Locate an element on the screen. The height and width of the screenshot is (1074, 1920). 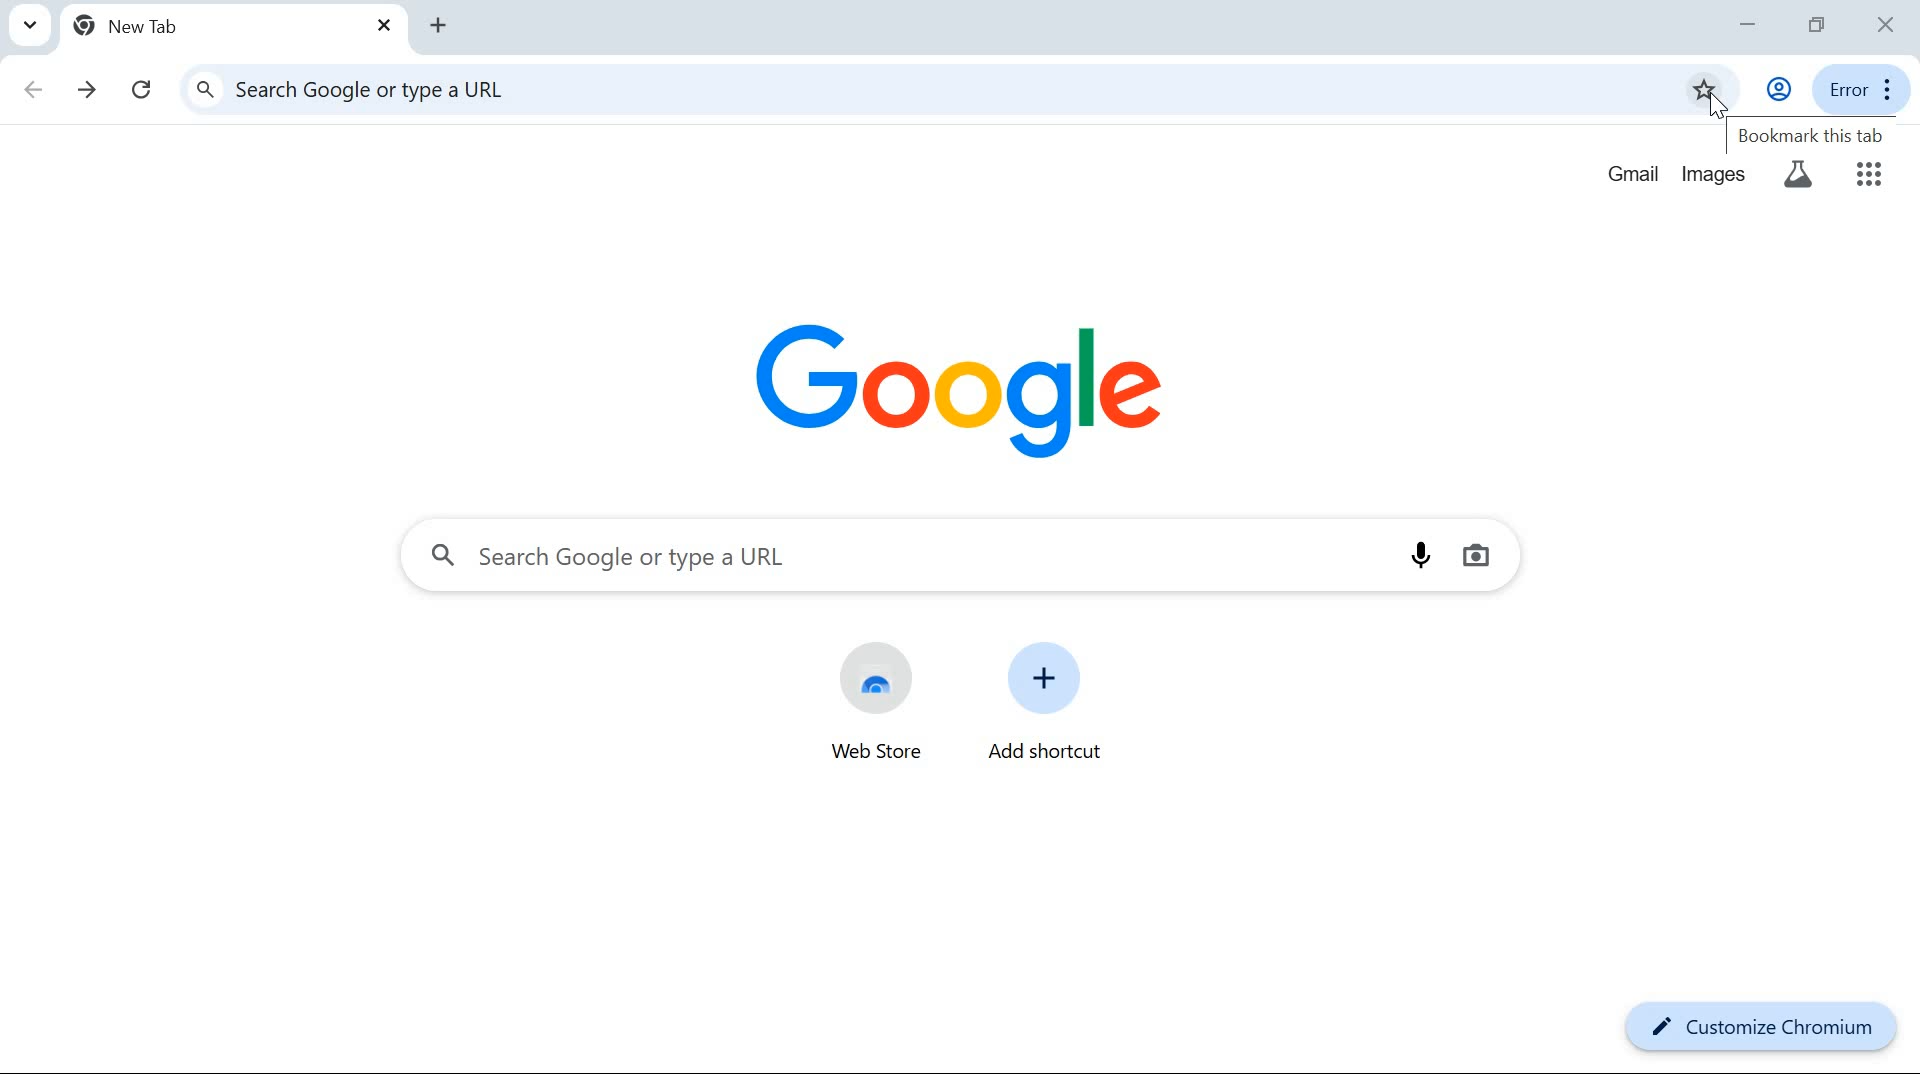
refresh is located at coordinates (146, 90).